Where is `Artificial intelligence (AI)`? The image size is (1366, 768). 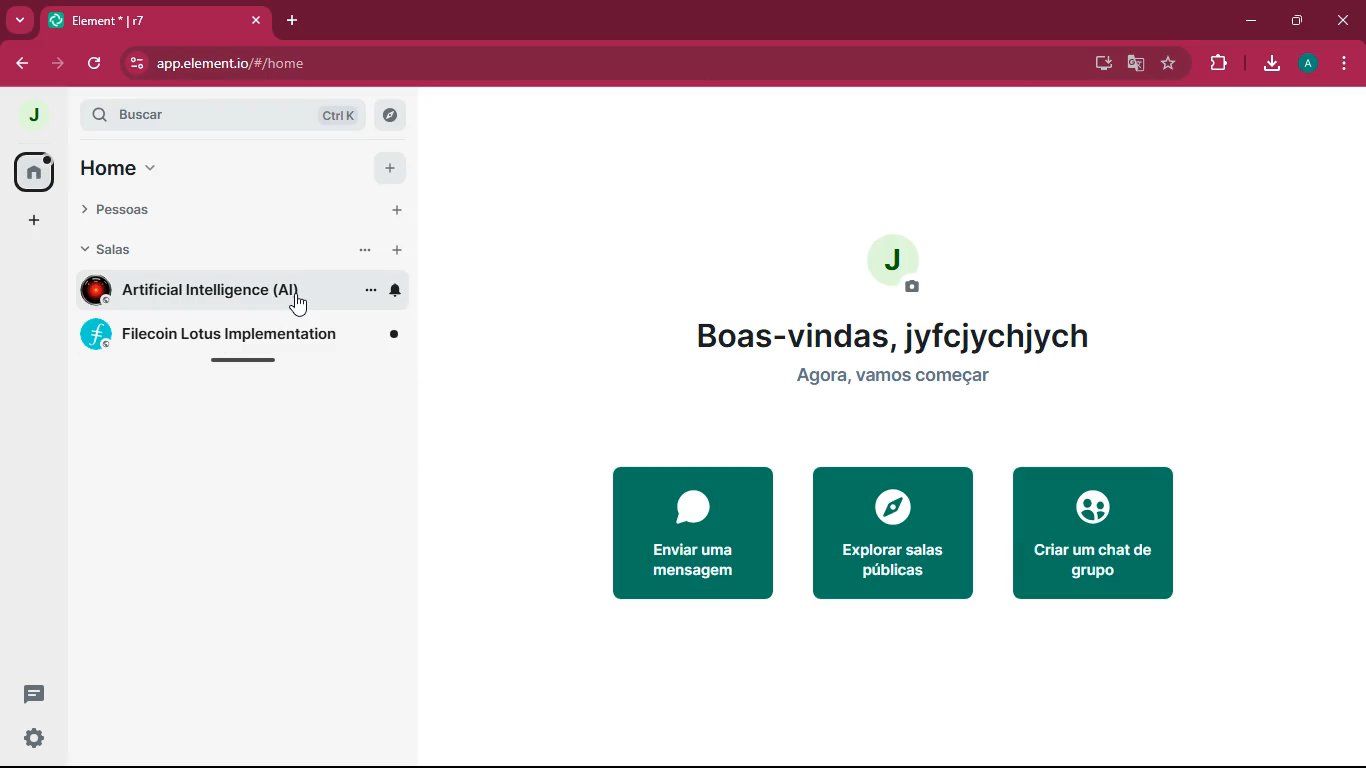
Artificial intelligence (AI) is located at coordinates (206, 291).